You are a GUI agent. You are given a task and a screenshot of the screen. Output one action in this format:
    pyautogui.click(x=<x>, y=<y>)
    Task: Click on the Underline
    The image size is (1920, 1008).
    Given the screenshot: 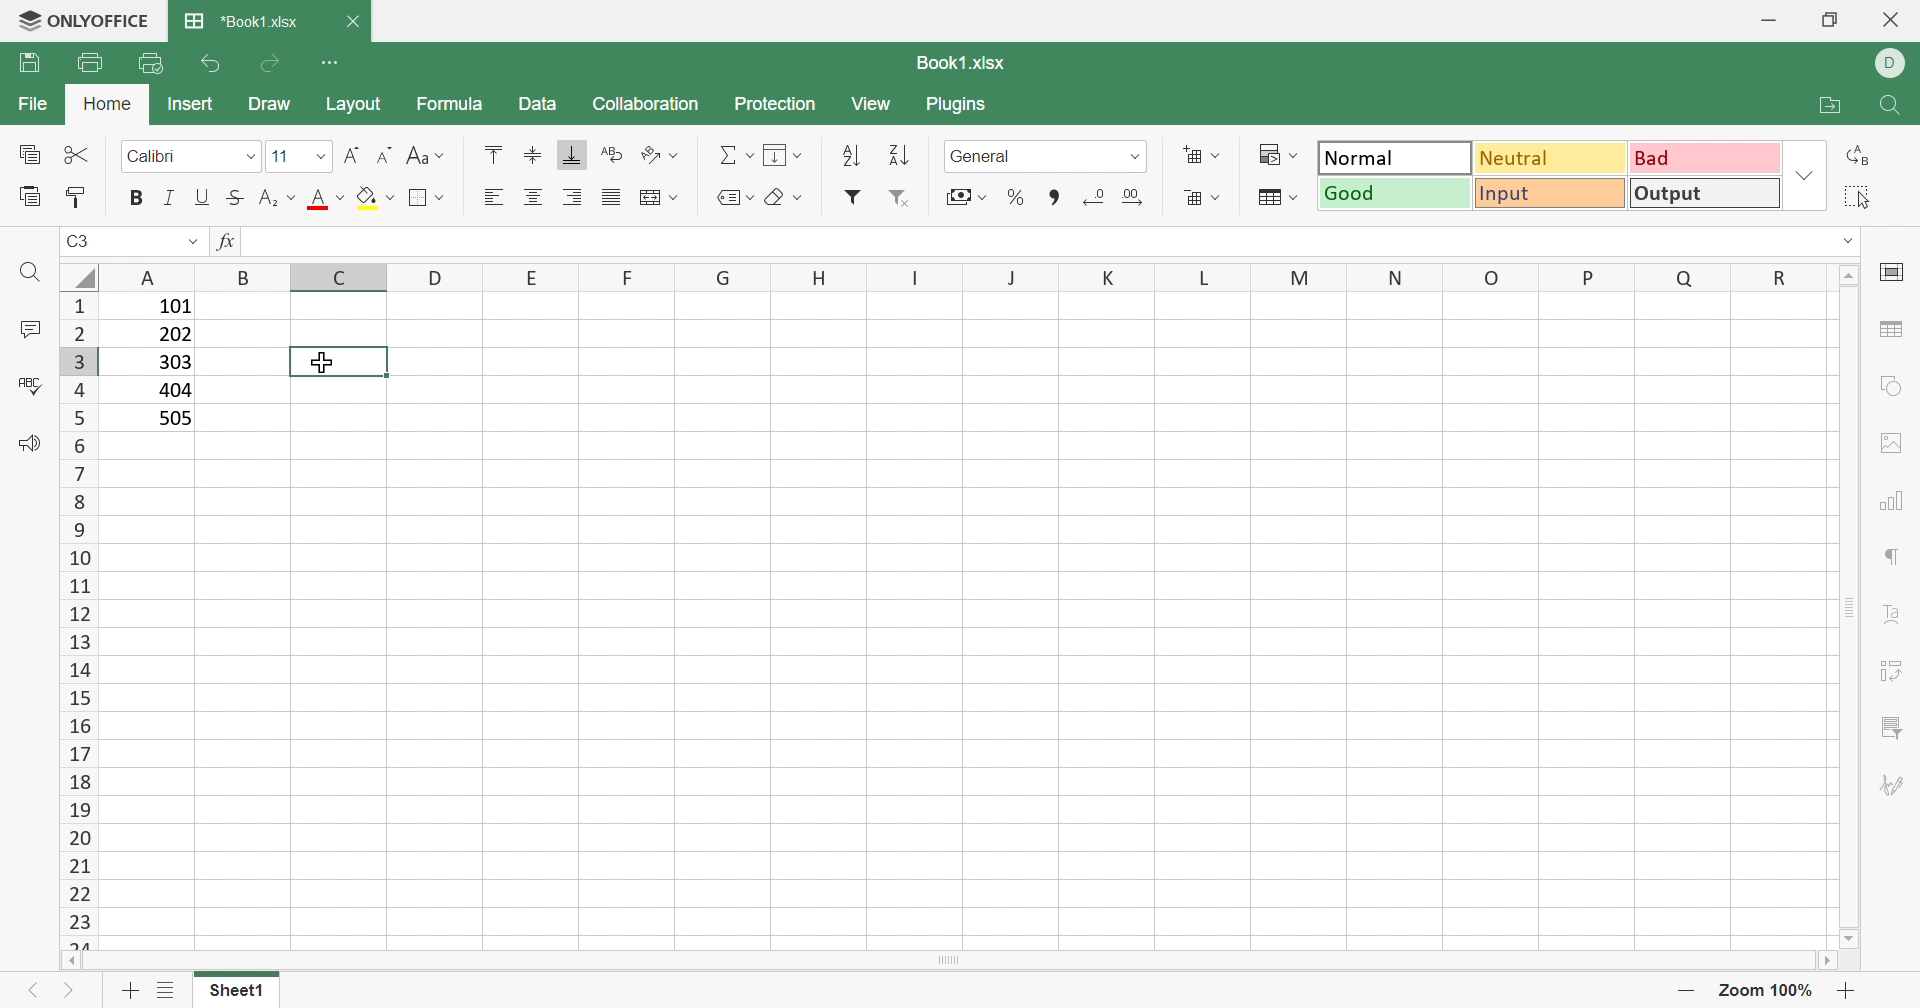 What is the action you would take?
    pyautogui.click(x=201, y=199)
    